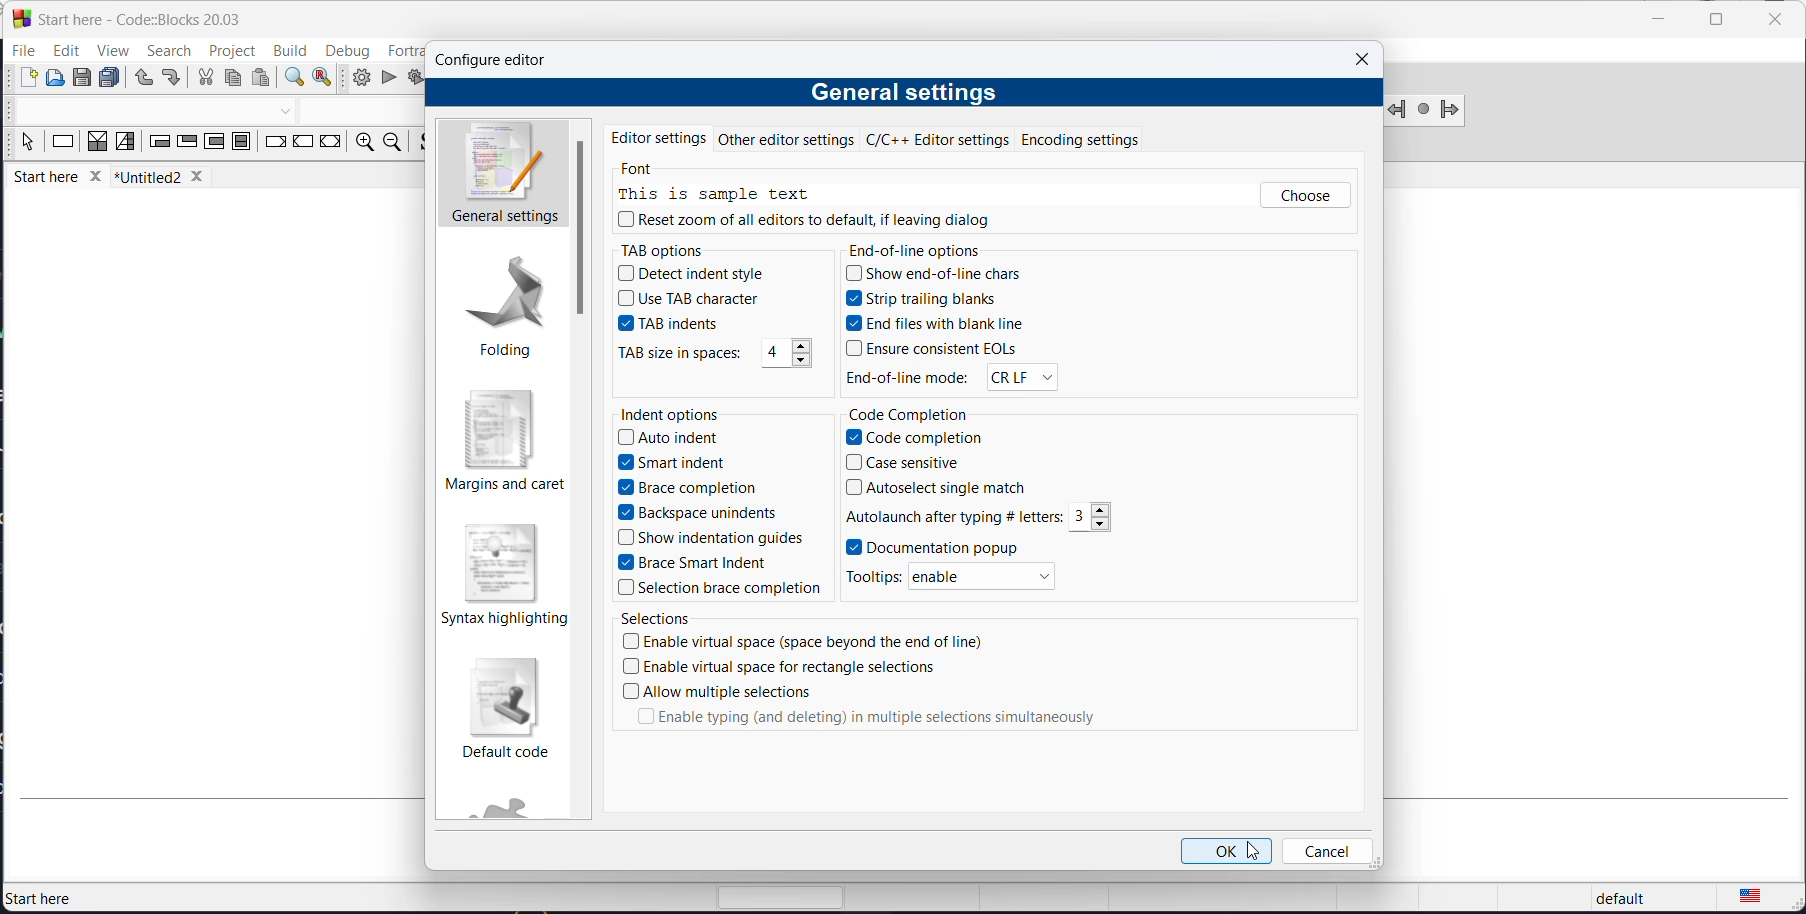  I want to click on documentation popup checkbox, so click(974, 548).